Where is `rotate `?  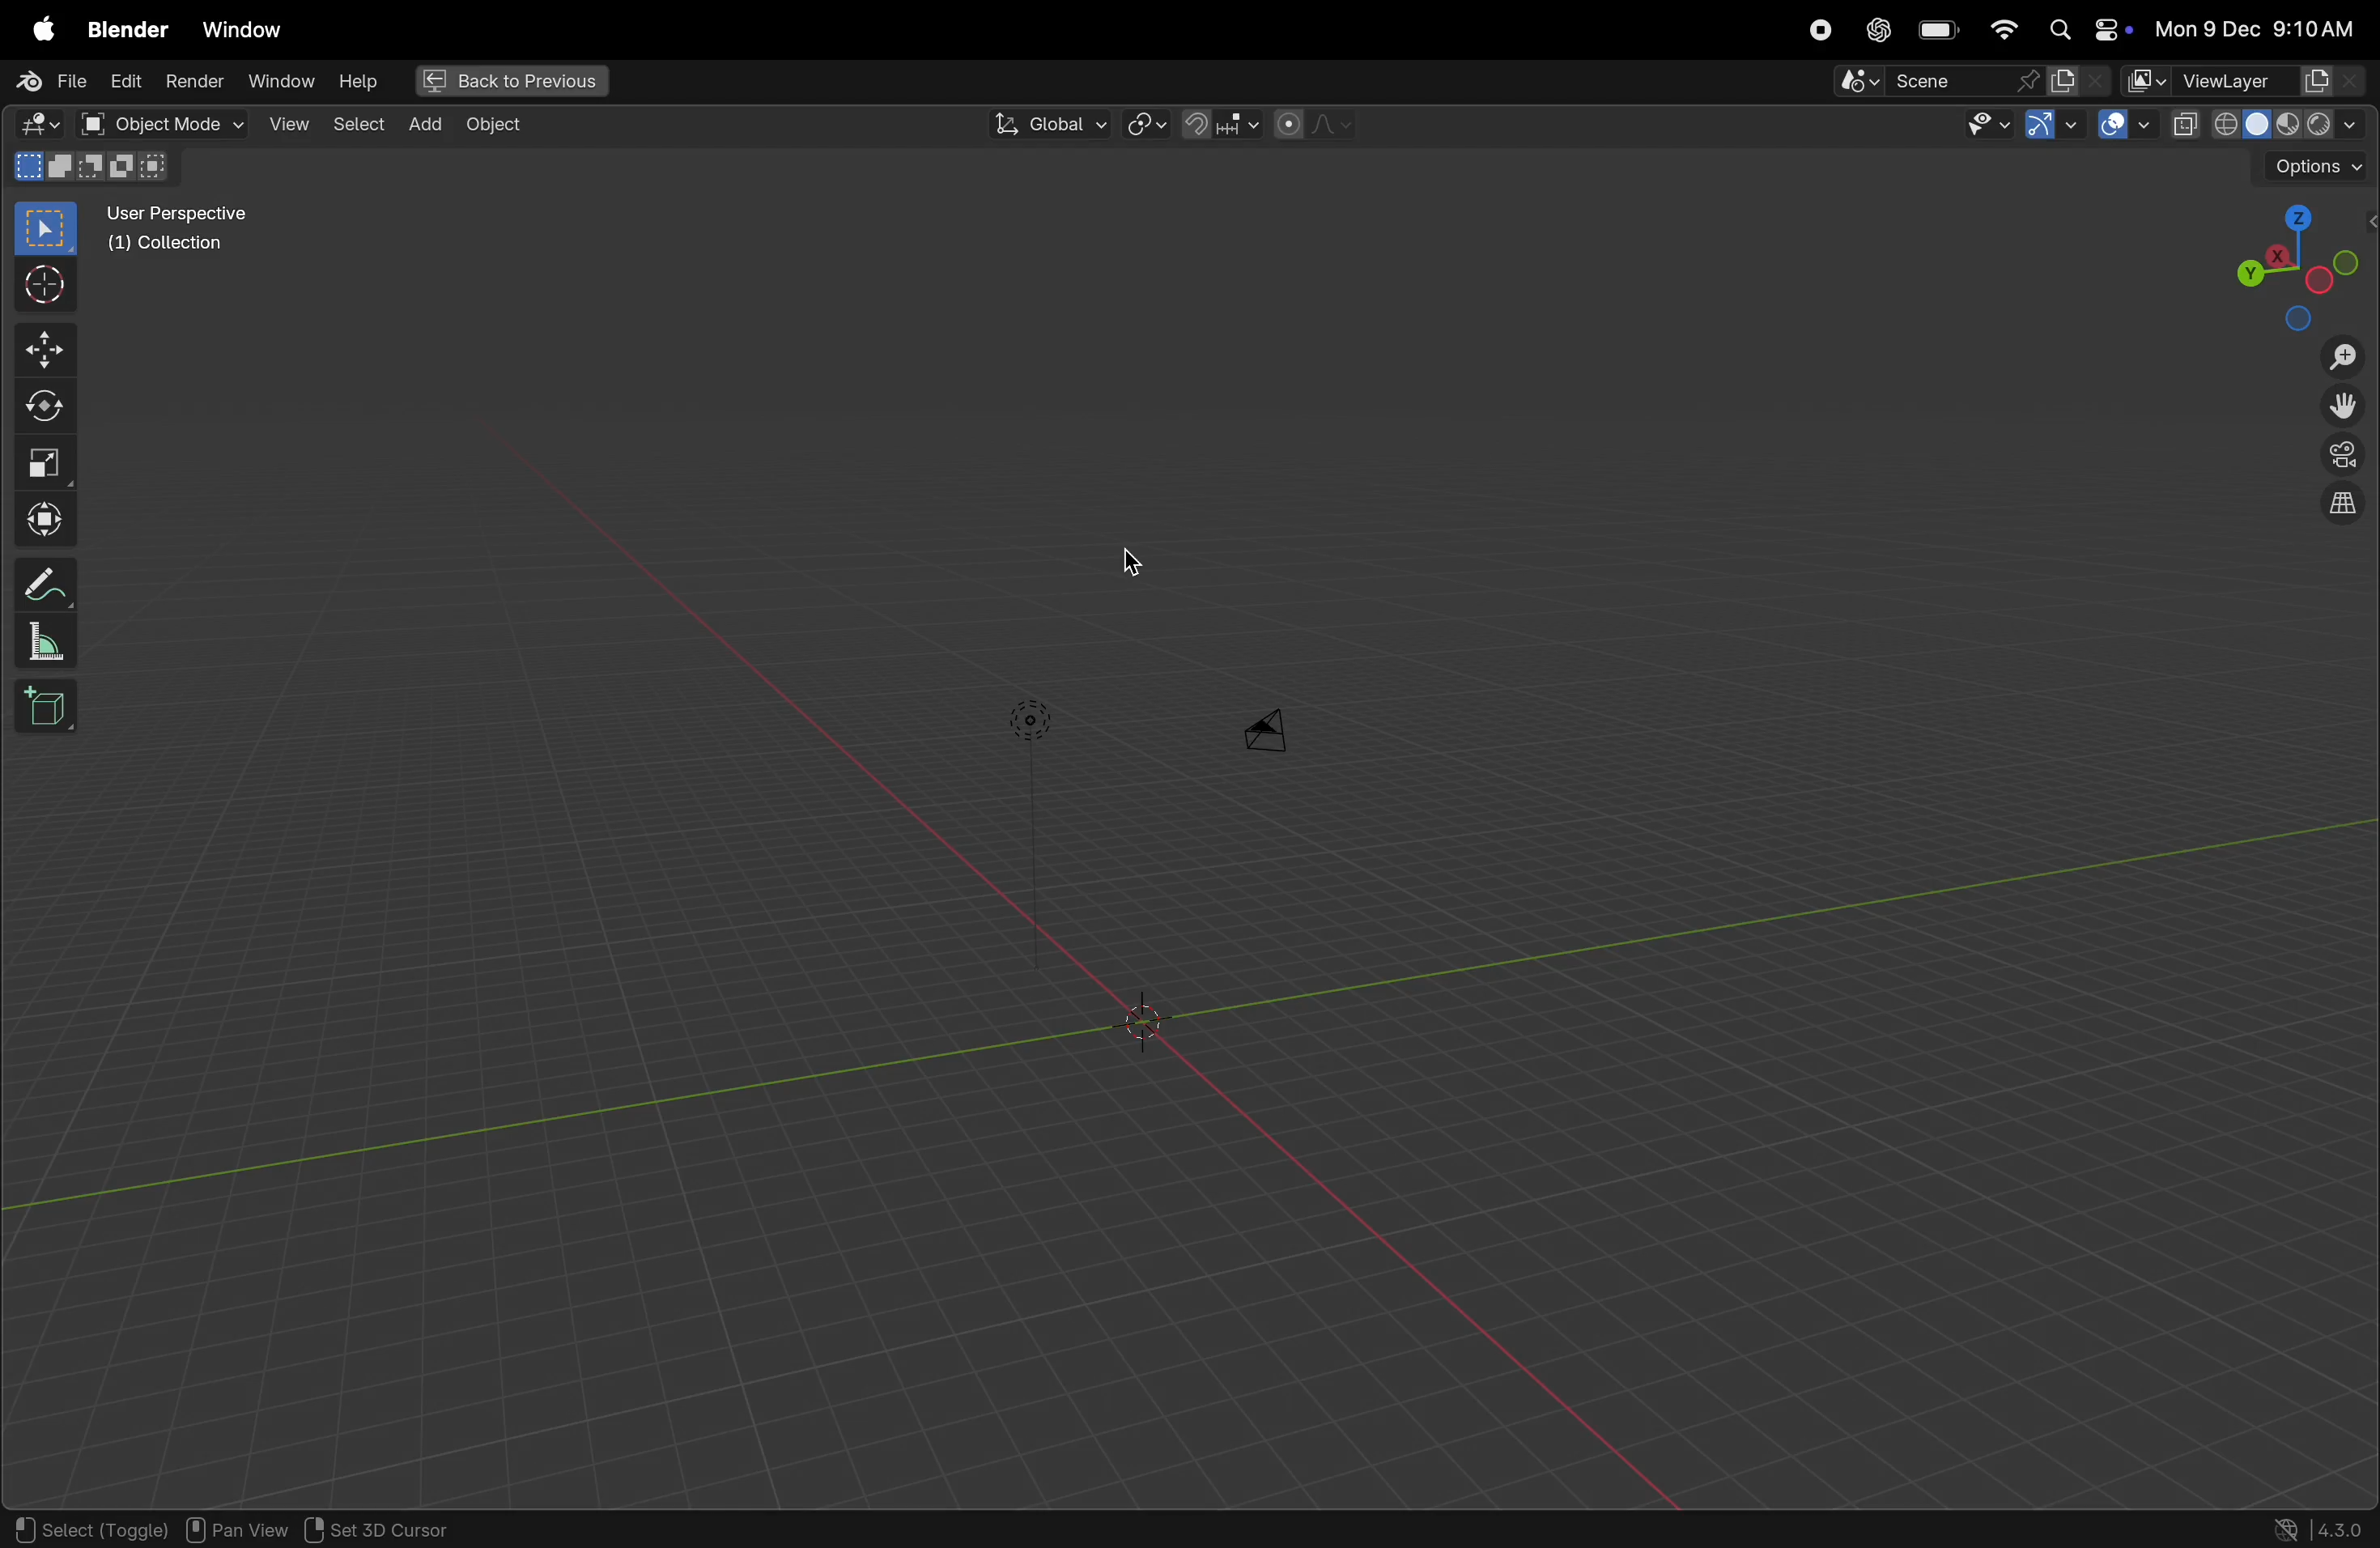
rotate  is located at coordinates (51, 402).